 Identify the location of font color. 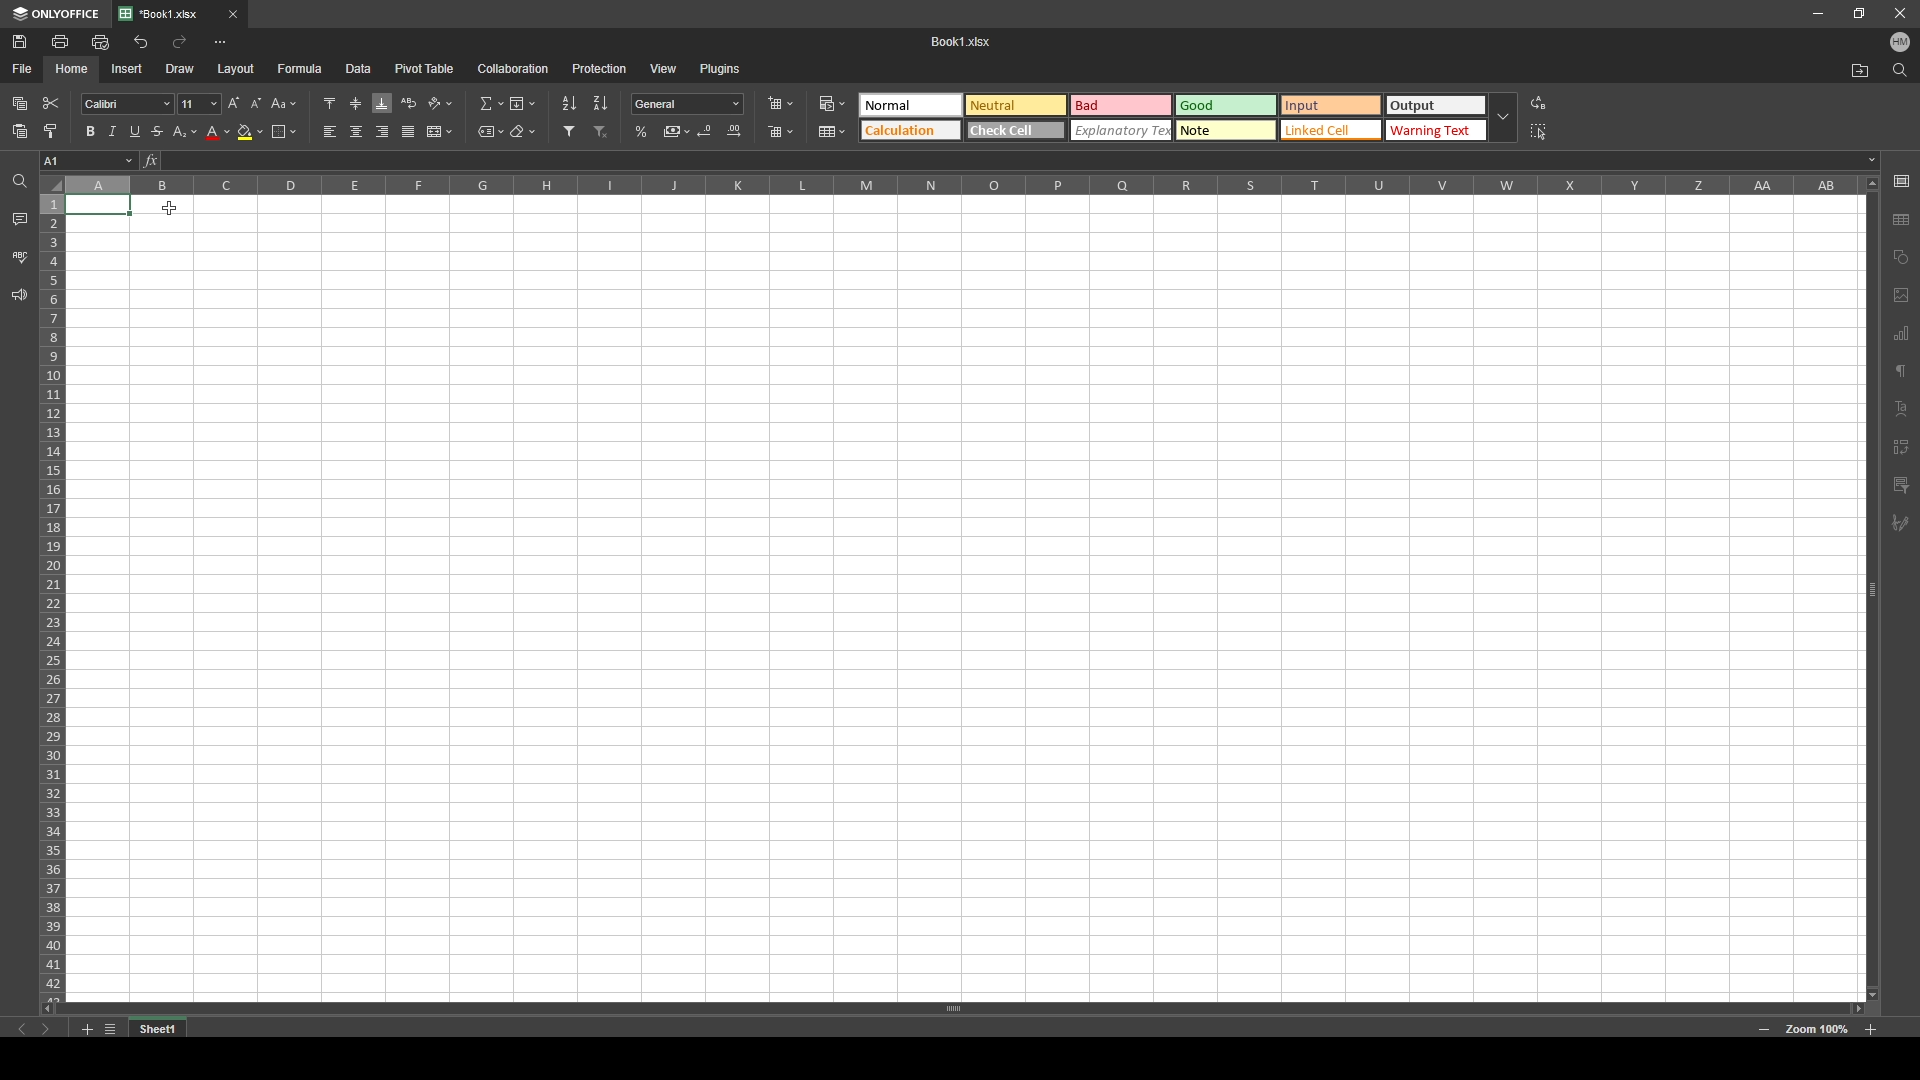
(218, 133).